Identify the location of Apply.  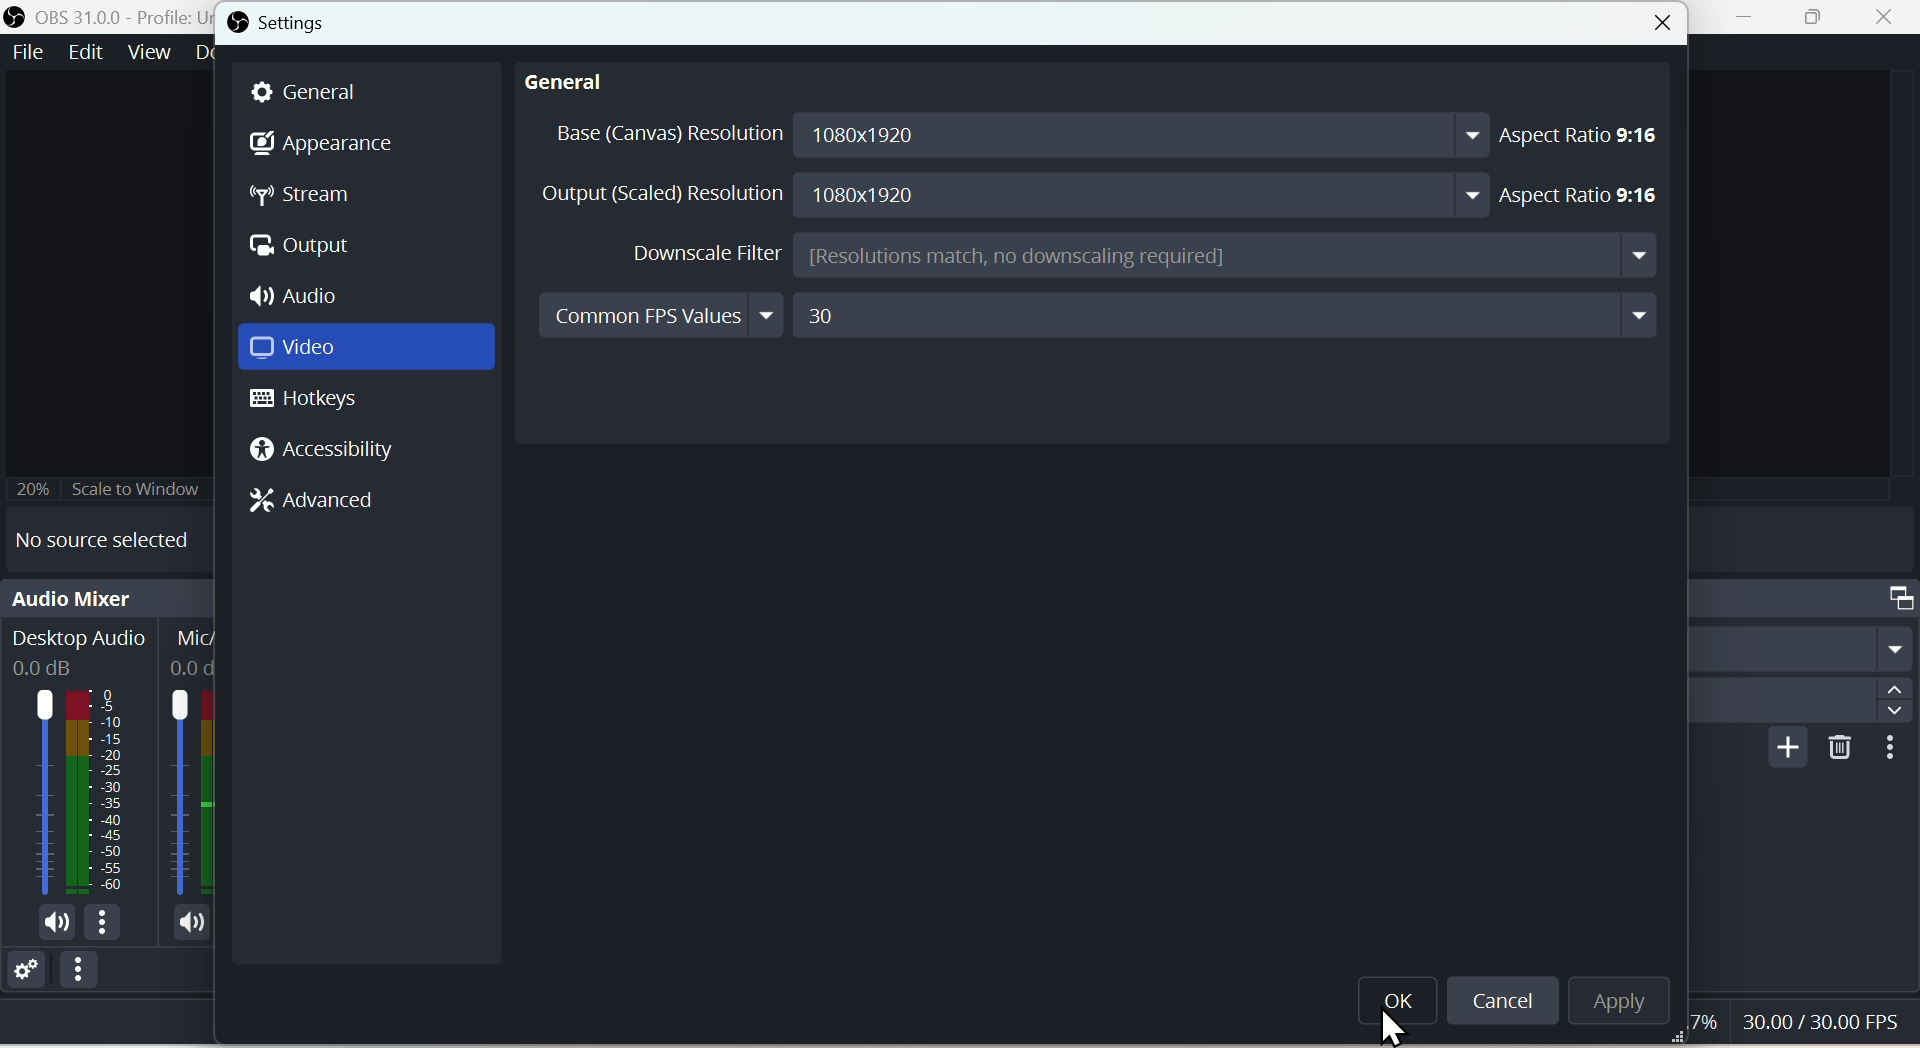
(1612, 998).